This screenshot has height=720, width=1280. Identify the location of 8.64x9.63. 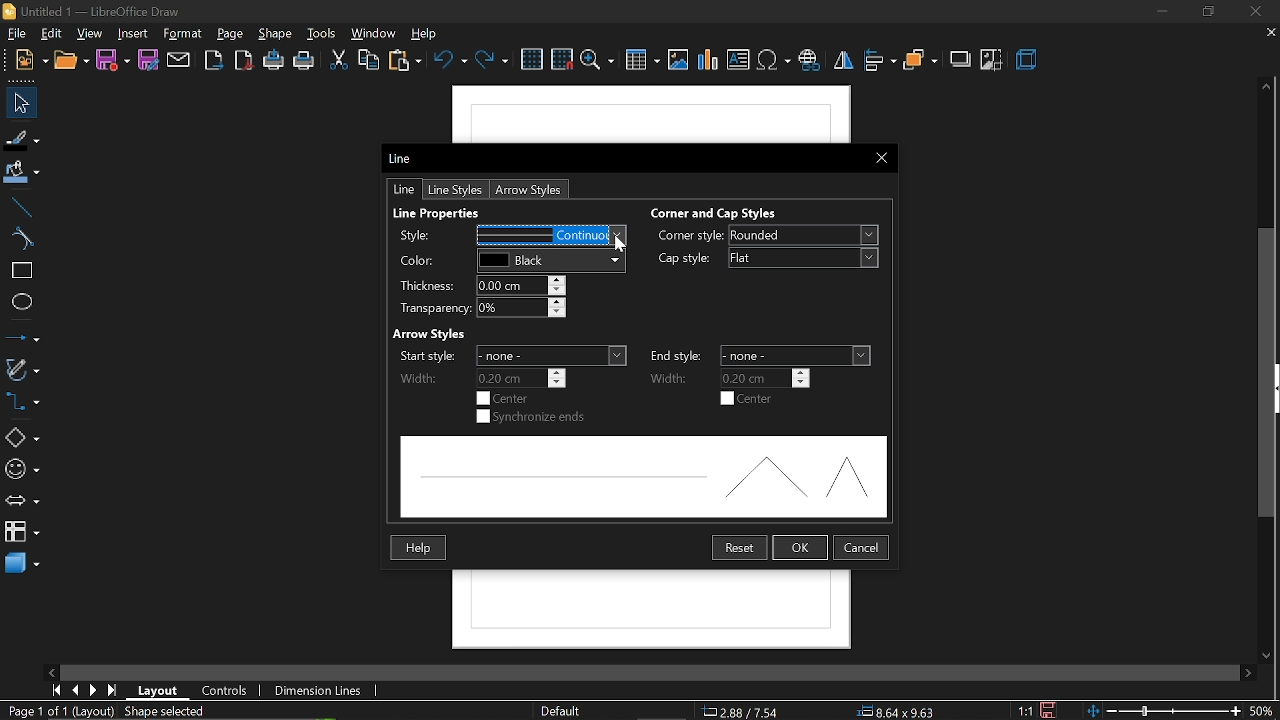
(903, 713).